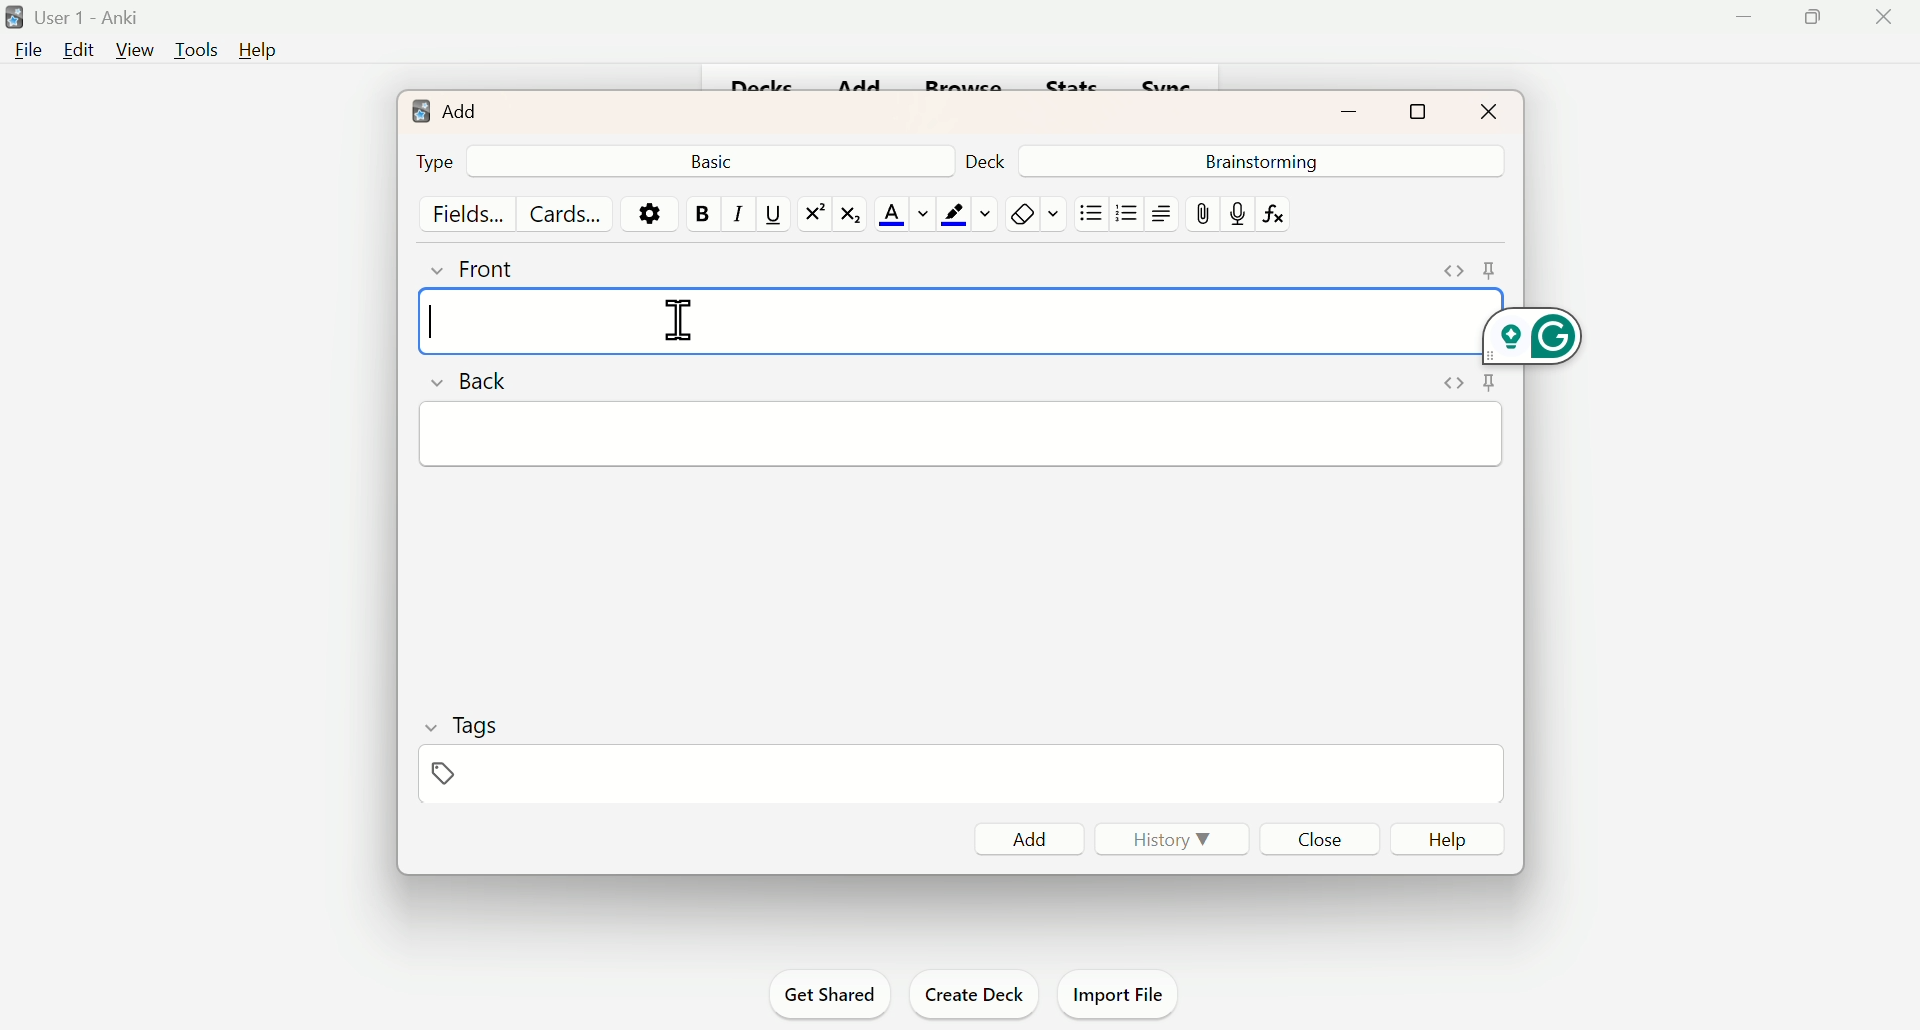  Describe the element at coordinates (1818, 21) in the screenshot. I see ` Maimize` at that location.